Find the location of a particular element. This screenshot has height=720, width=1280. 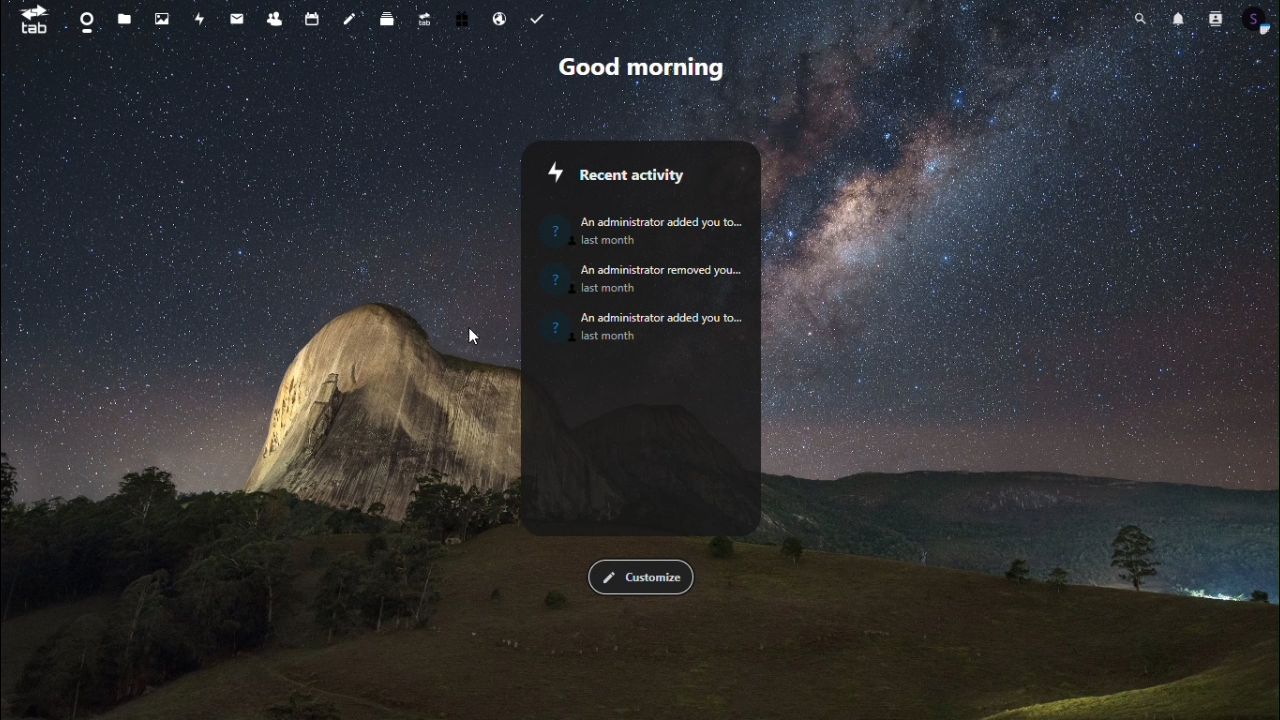

last month is located at coordinates (608, 289).